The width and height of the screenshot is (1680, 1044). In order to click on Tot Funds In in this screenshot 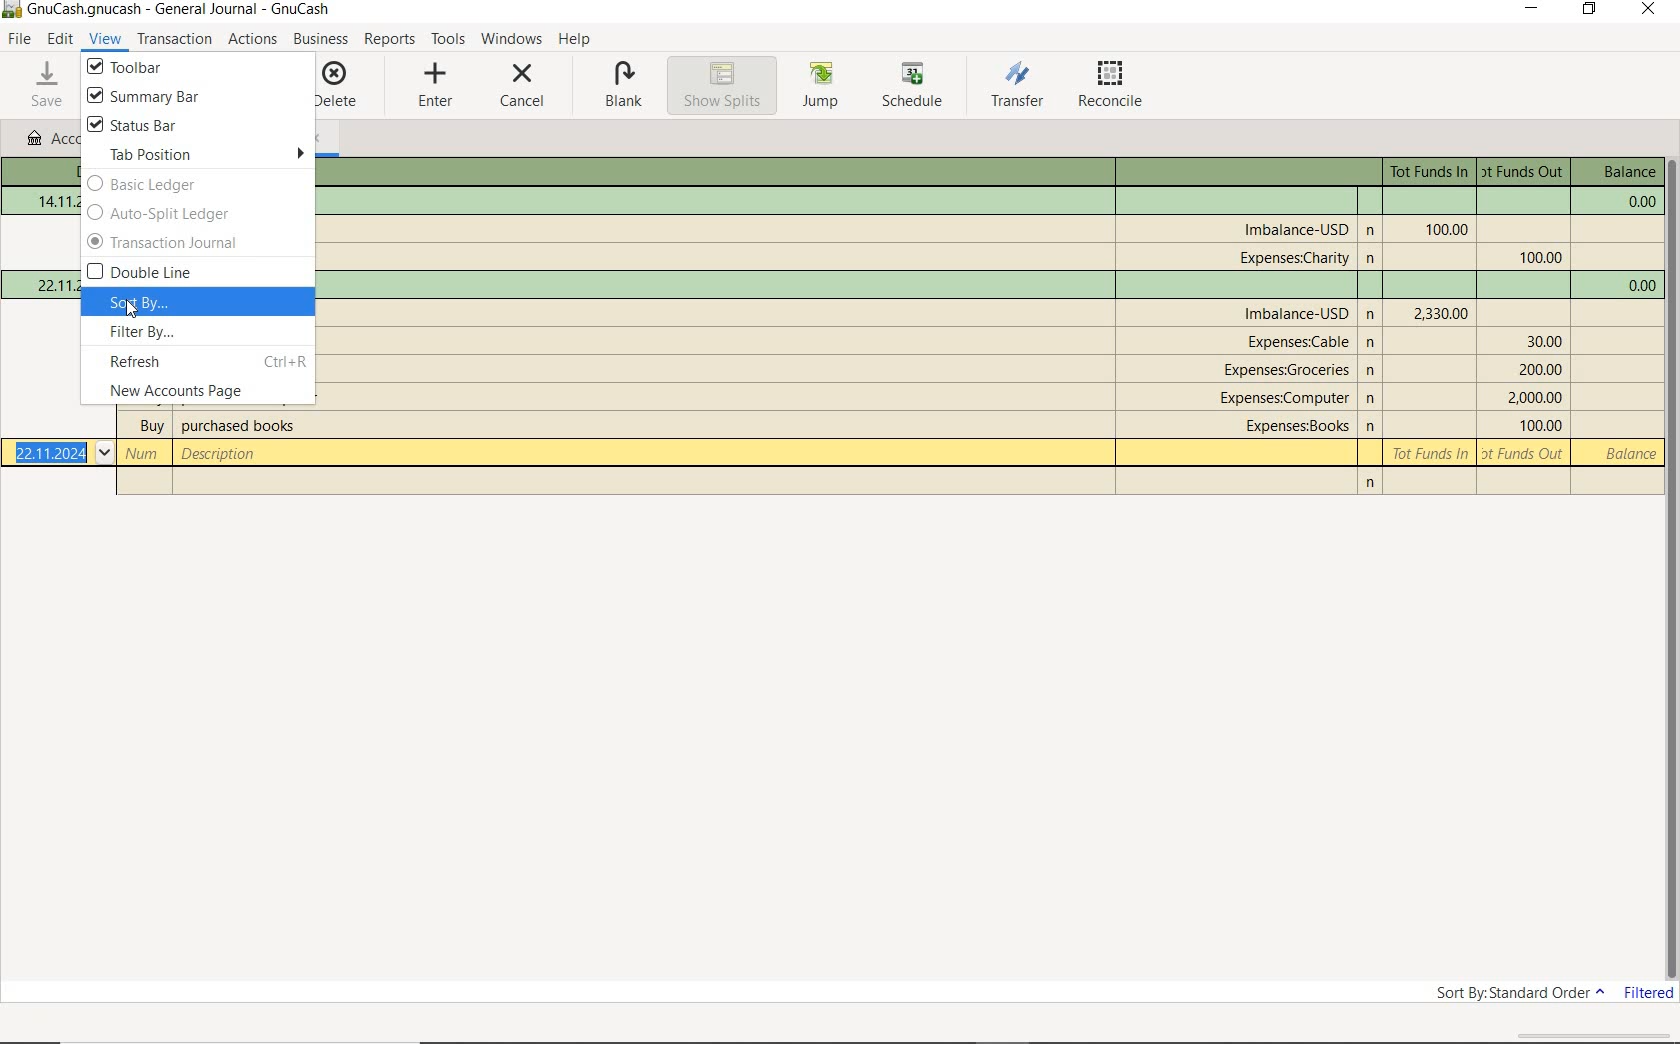, I will do `click(1432, 453)`.